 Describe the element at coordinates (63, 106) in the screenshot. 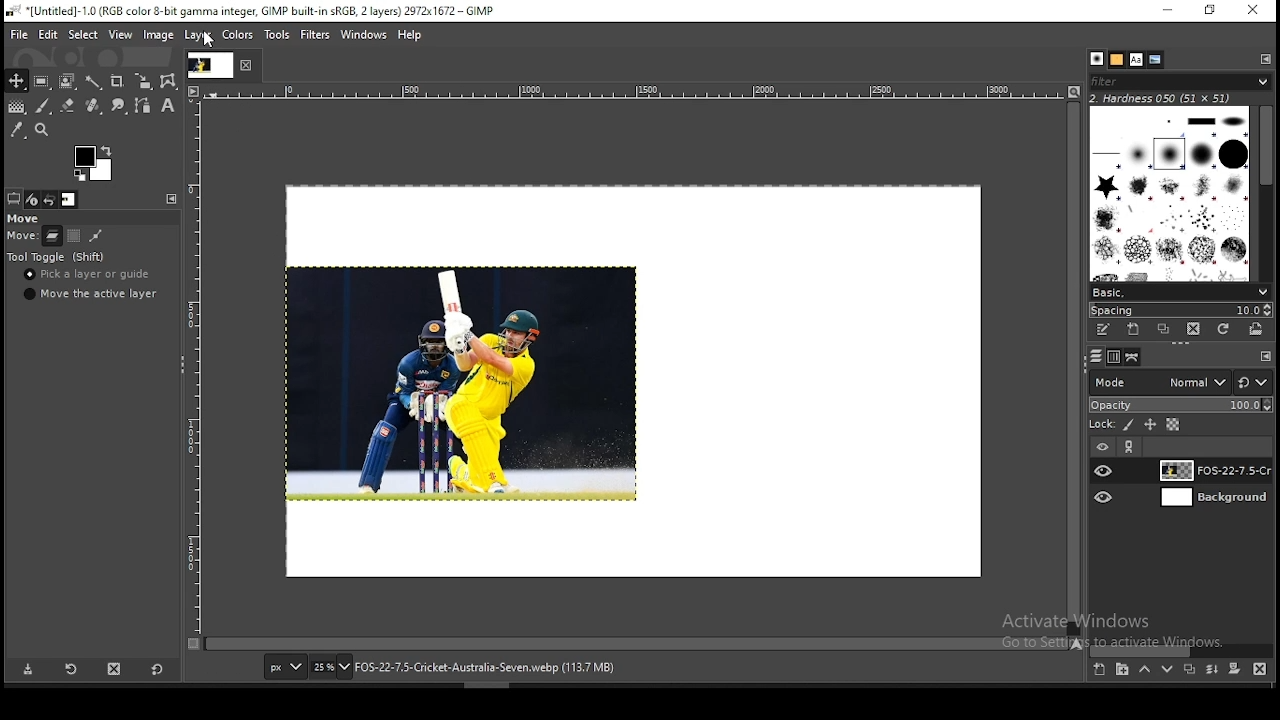

I see `eraser tool` at that location.